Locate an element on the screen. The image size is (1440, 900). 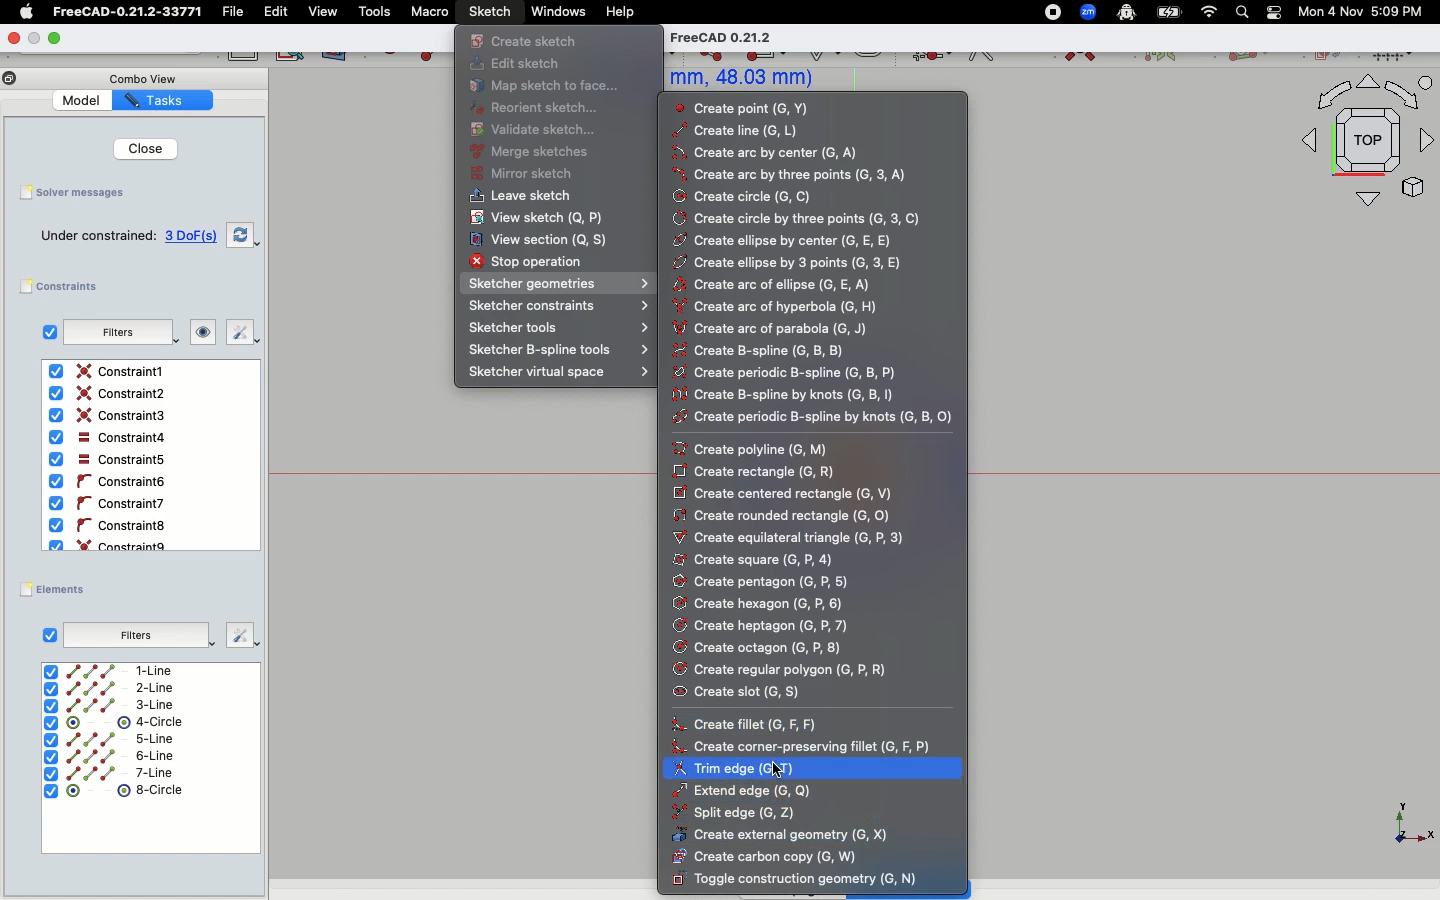
Create rounded rectangle is located at coordinates (784, 518).